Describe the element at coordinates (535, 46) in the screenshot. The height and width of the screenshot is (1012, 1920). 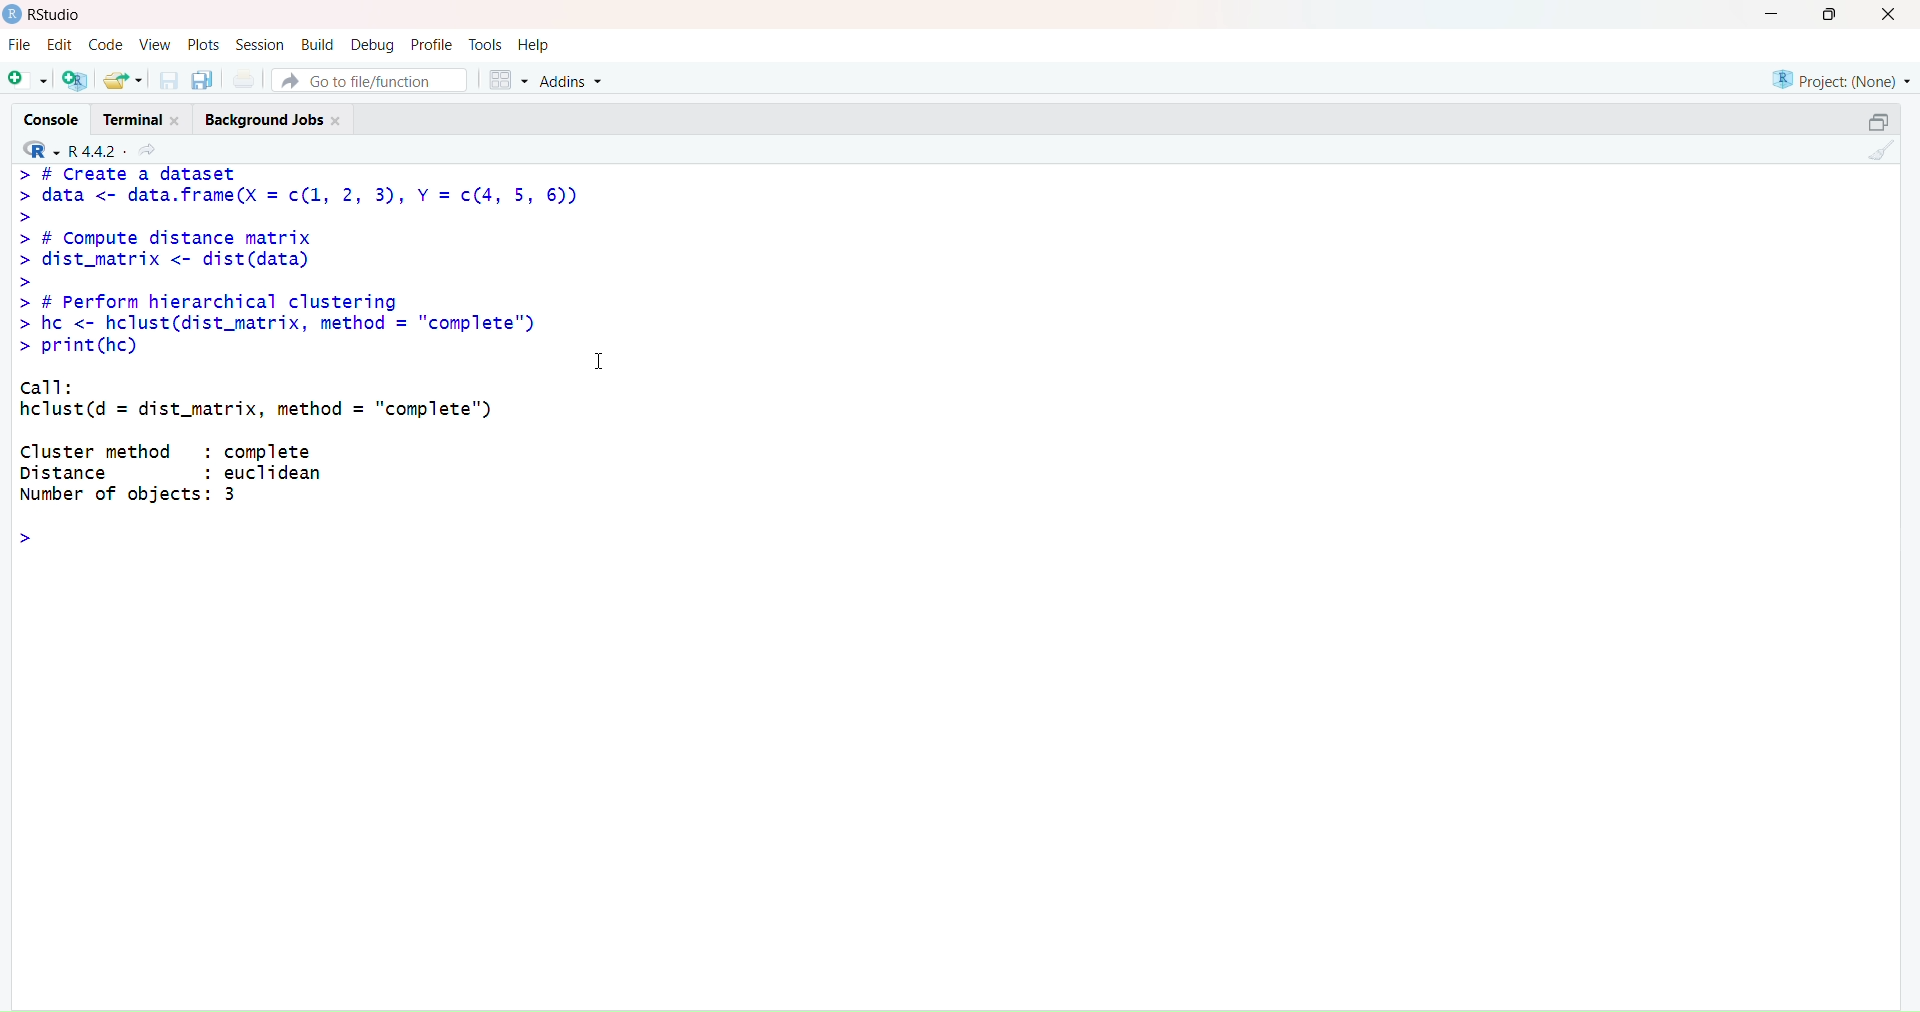
I see `Help` at that location.